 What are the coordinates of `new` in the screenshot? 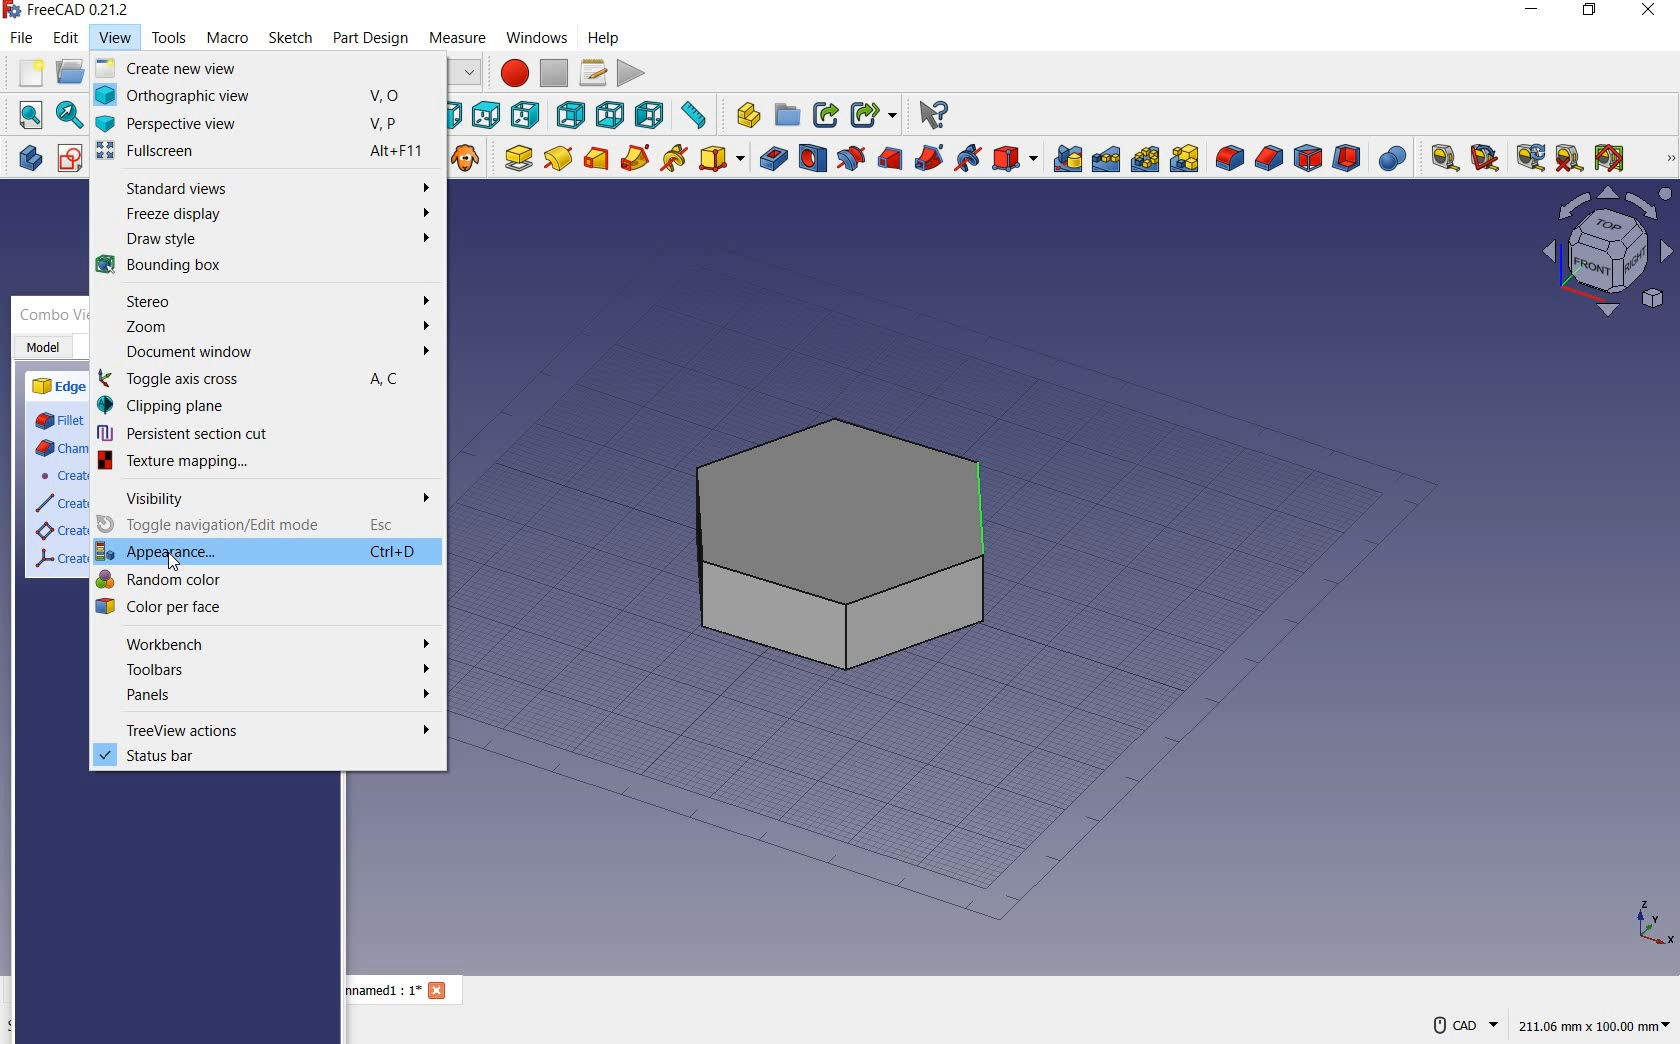 It's located at (29, 73).